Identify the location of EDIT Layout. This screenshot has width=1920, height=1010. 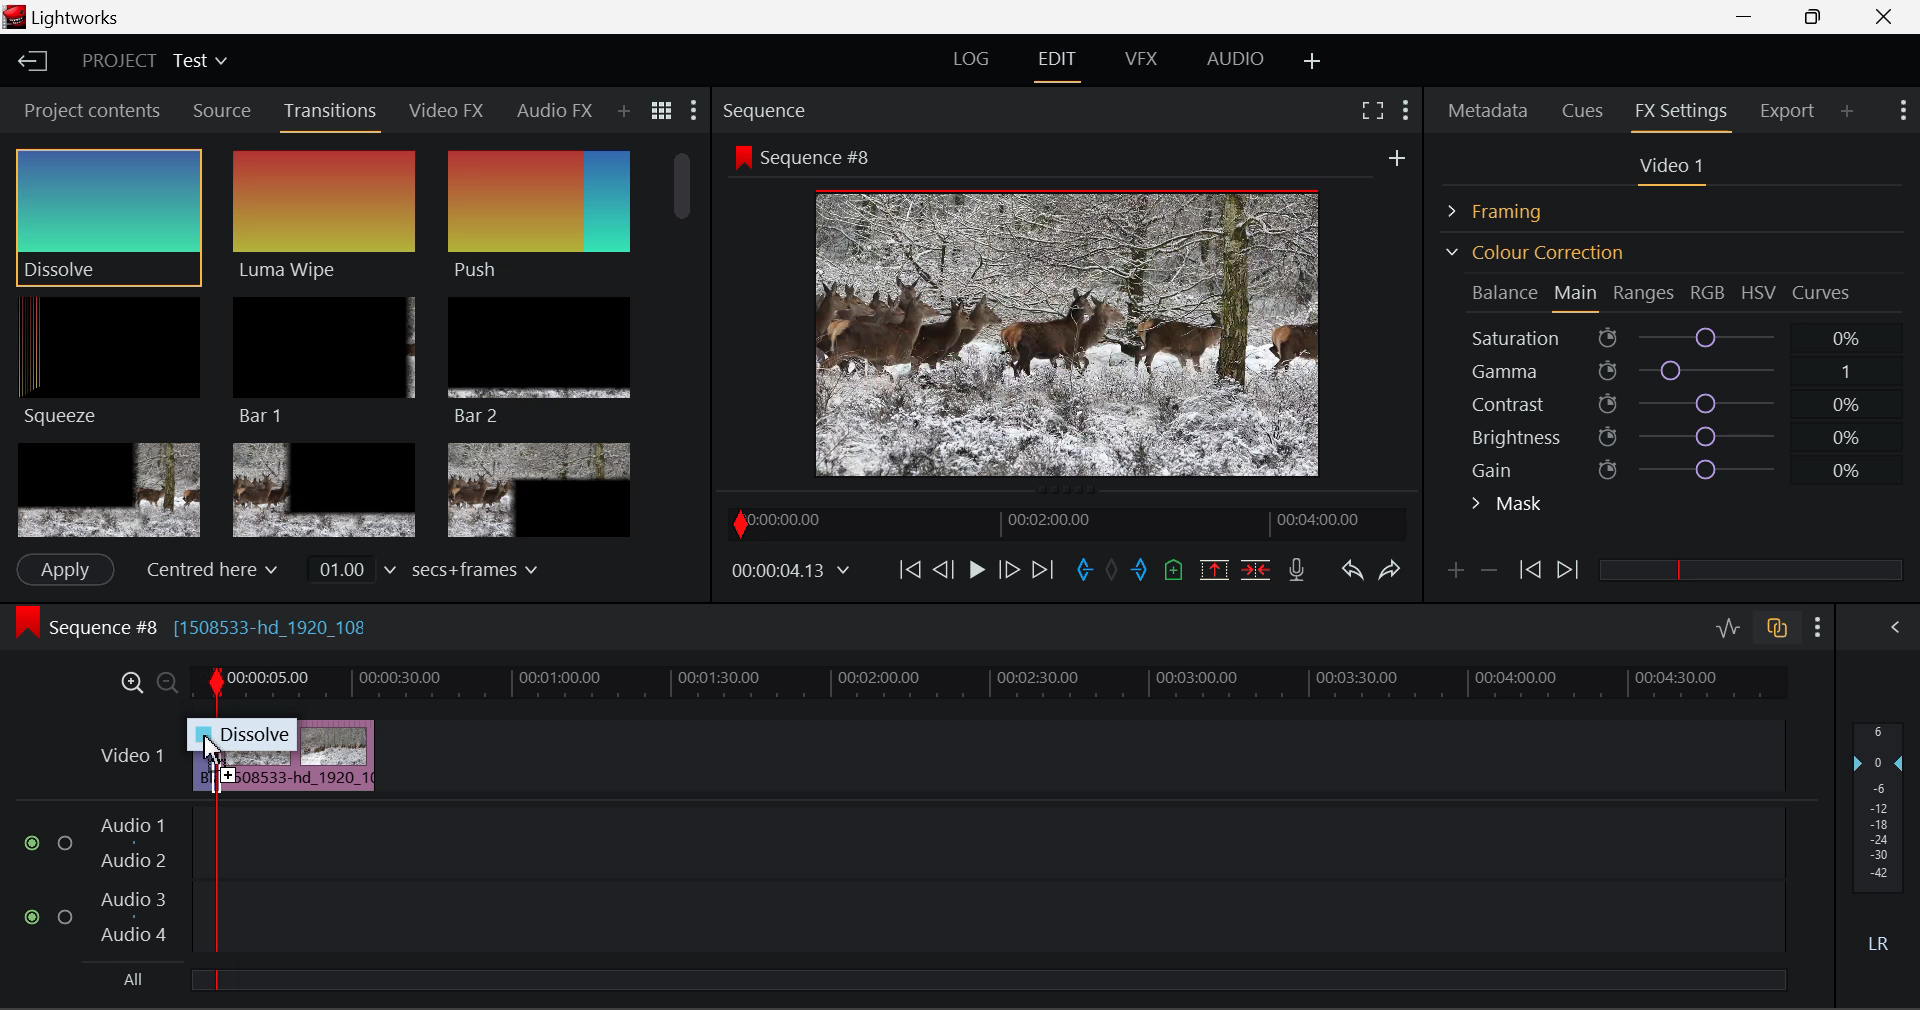
(1060, 63).